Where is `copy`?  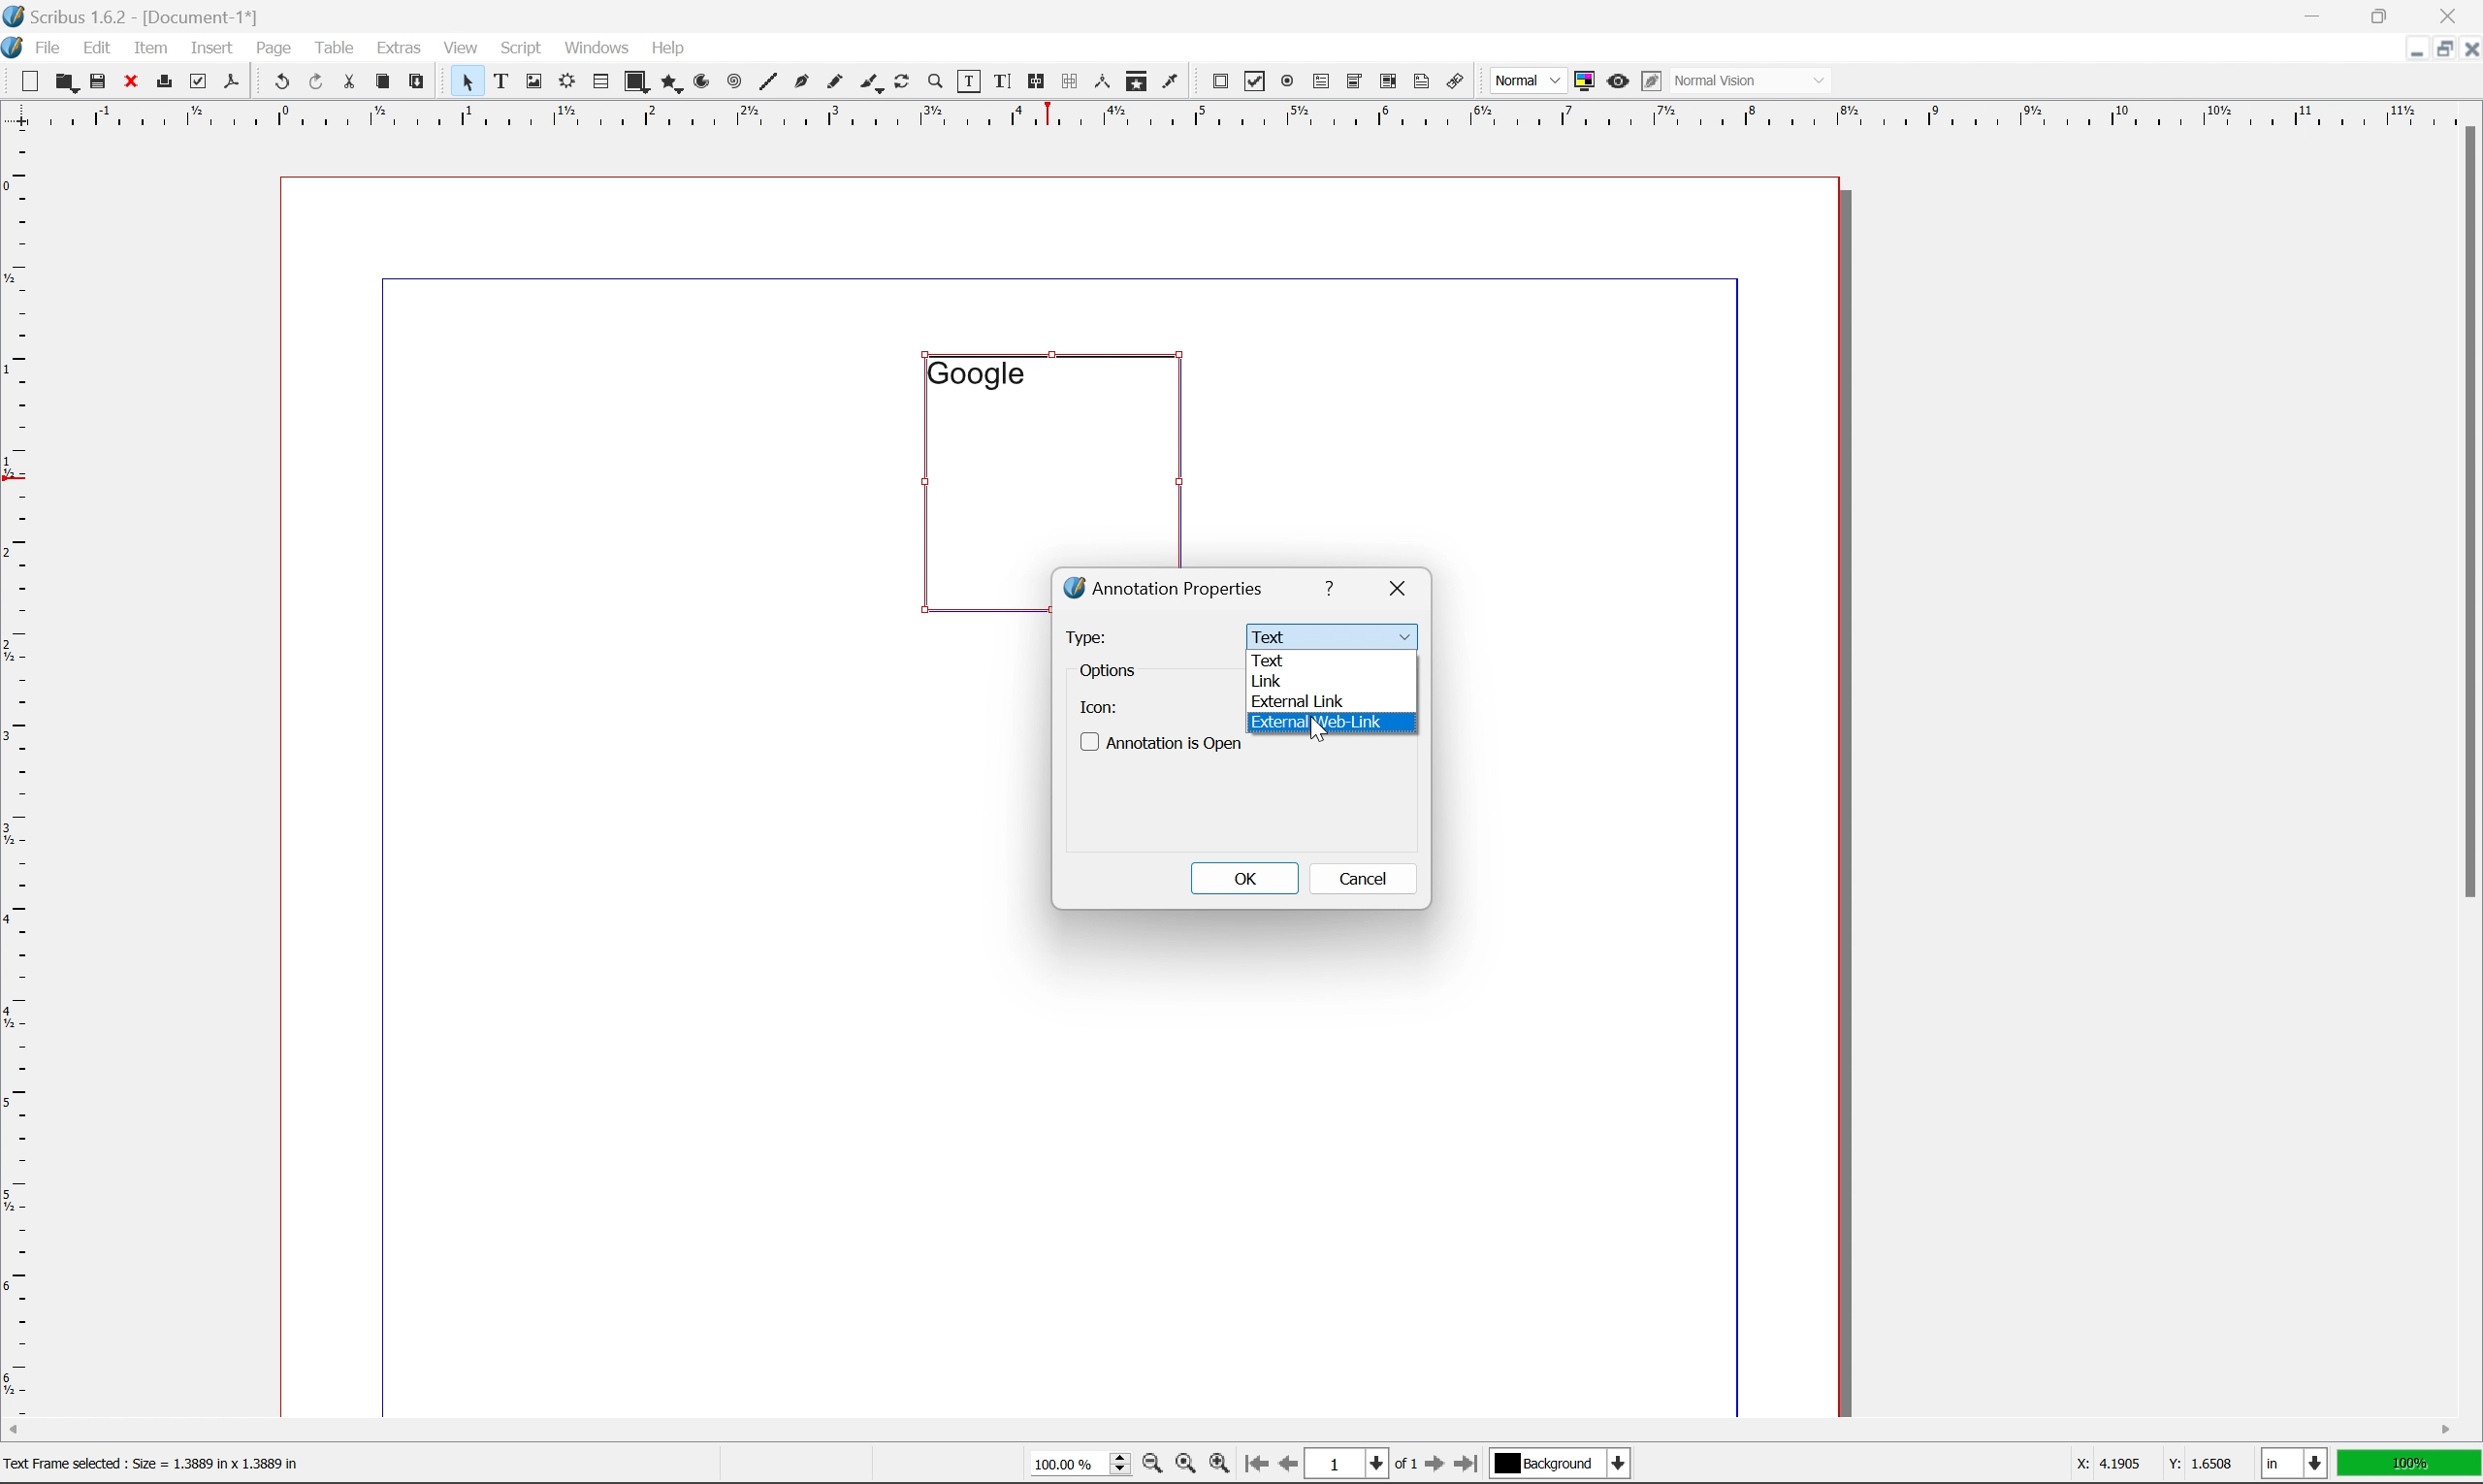 copy is located at coordinates (387, 83).